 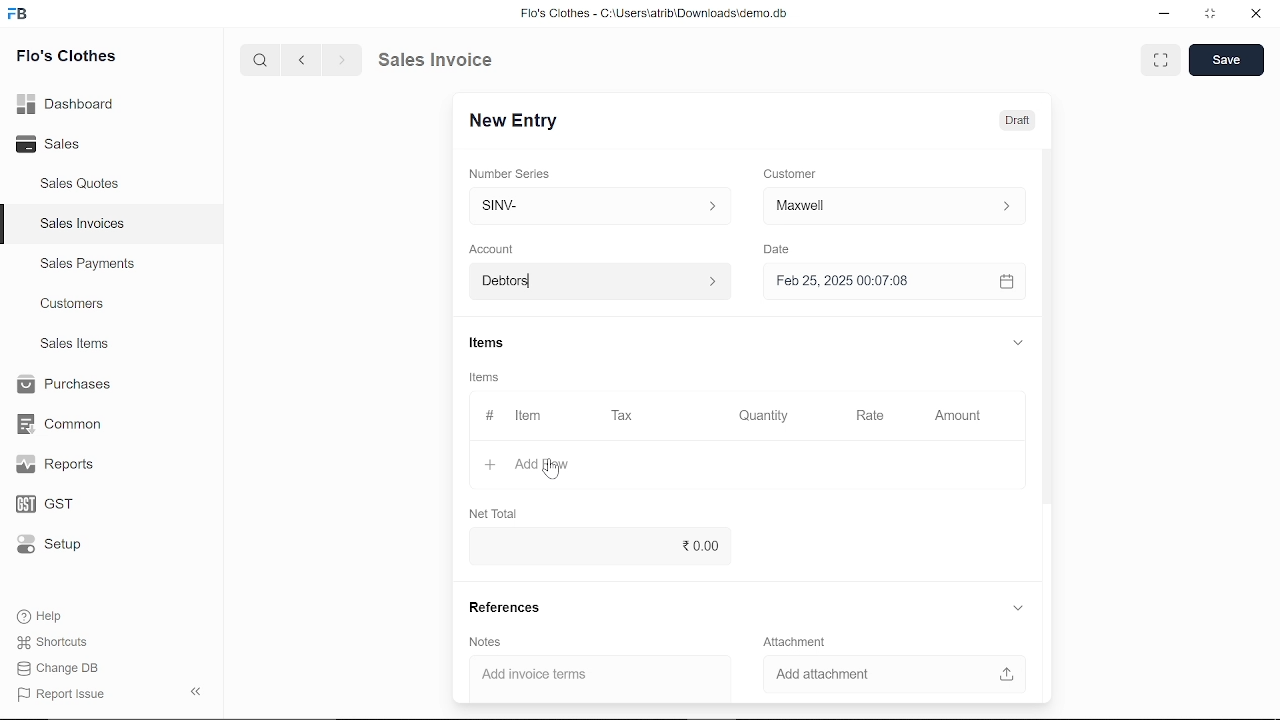 What do you see at coordinates (20, 17) in the screenshot?
I see `frappe books logo` at bounding box center [20, 17].